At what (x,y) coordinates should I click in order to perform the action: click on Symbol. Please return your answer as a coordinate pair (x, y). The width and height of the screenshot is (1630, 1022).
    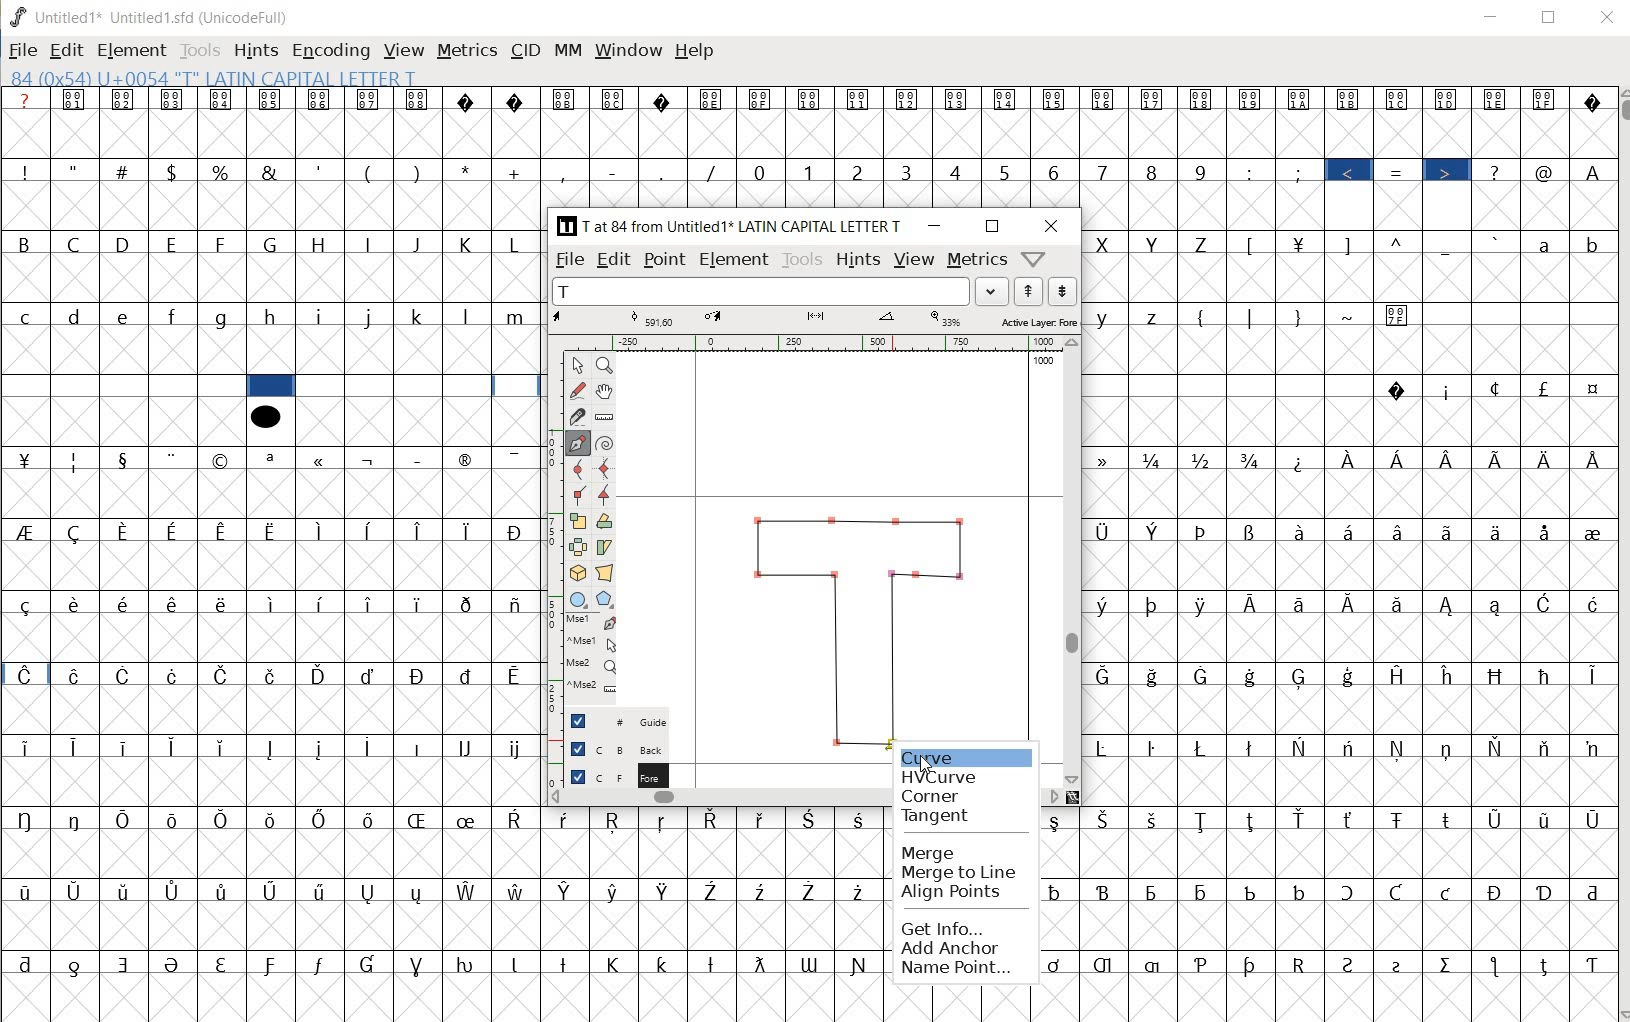
    Looking at the image, I should click on (810, 99).